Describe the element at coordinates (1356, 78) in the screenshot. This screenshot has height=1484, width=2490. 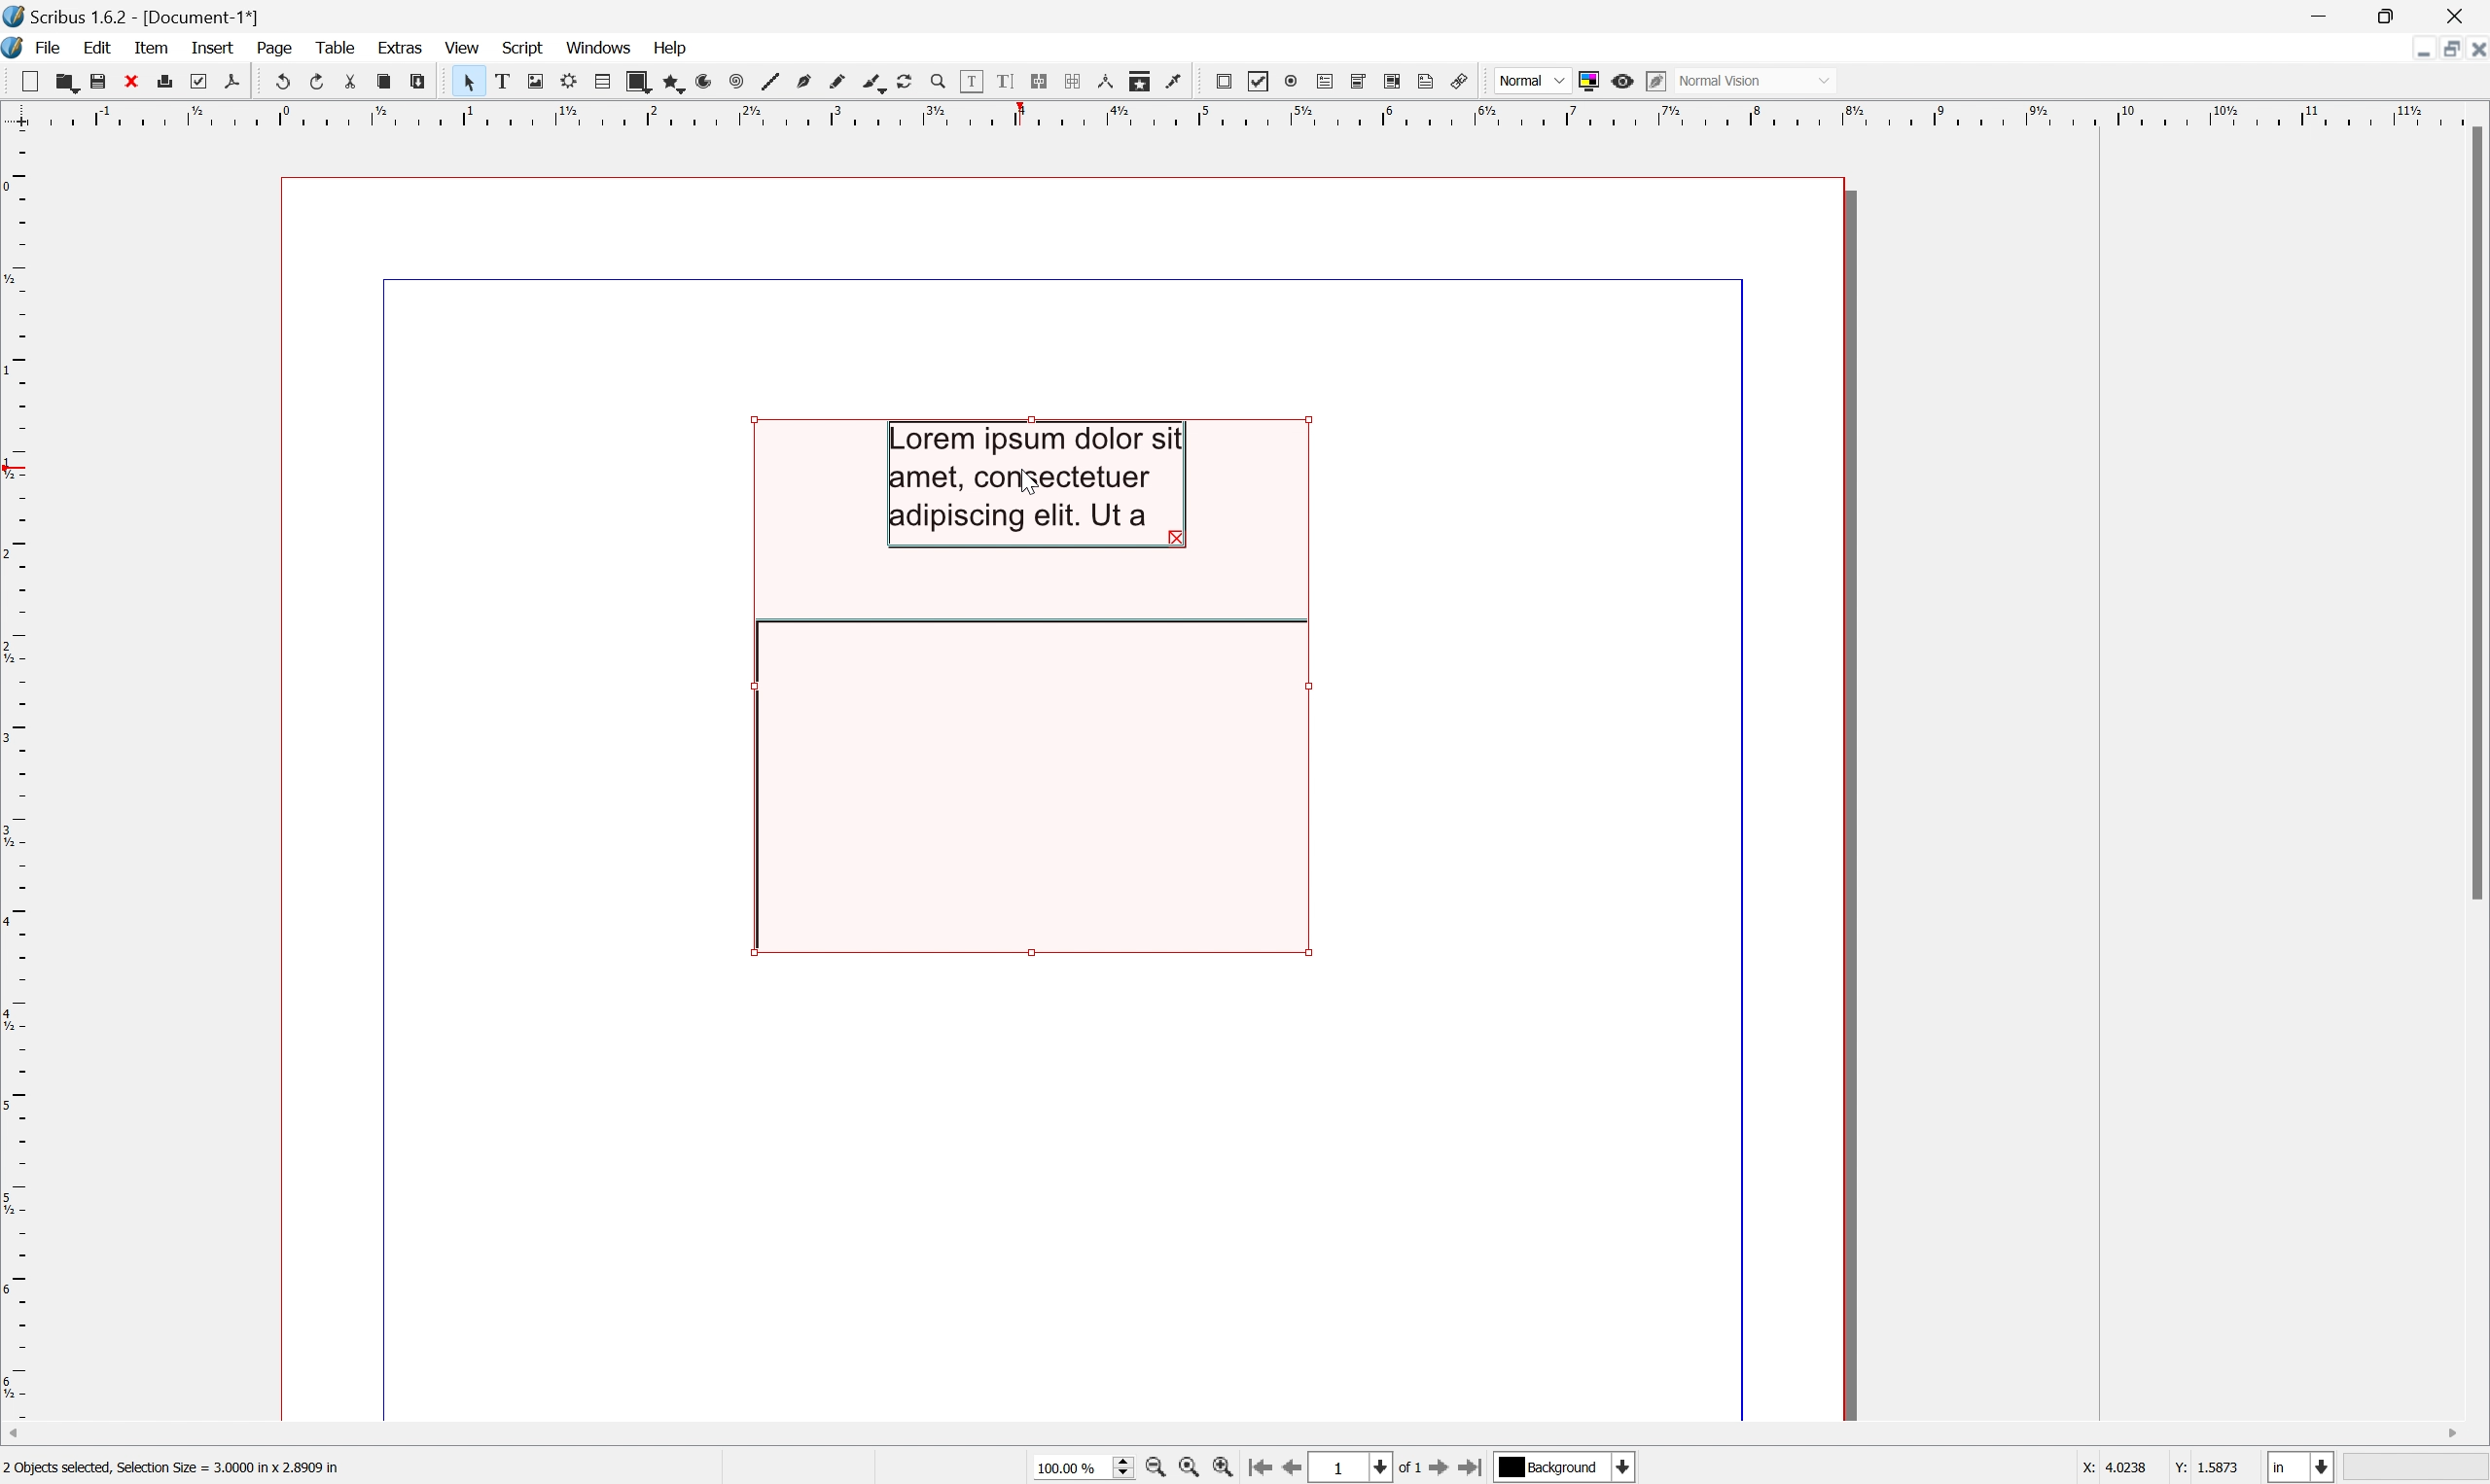
I see `PDF combo box` at that location.